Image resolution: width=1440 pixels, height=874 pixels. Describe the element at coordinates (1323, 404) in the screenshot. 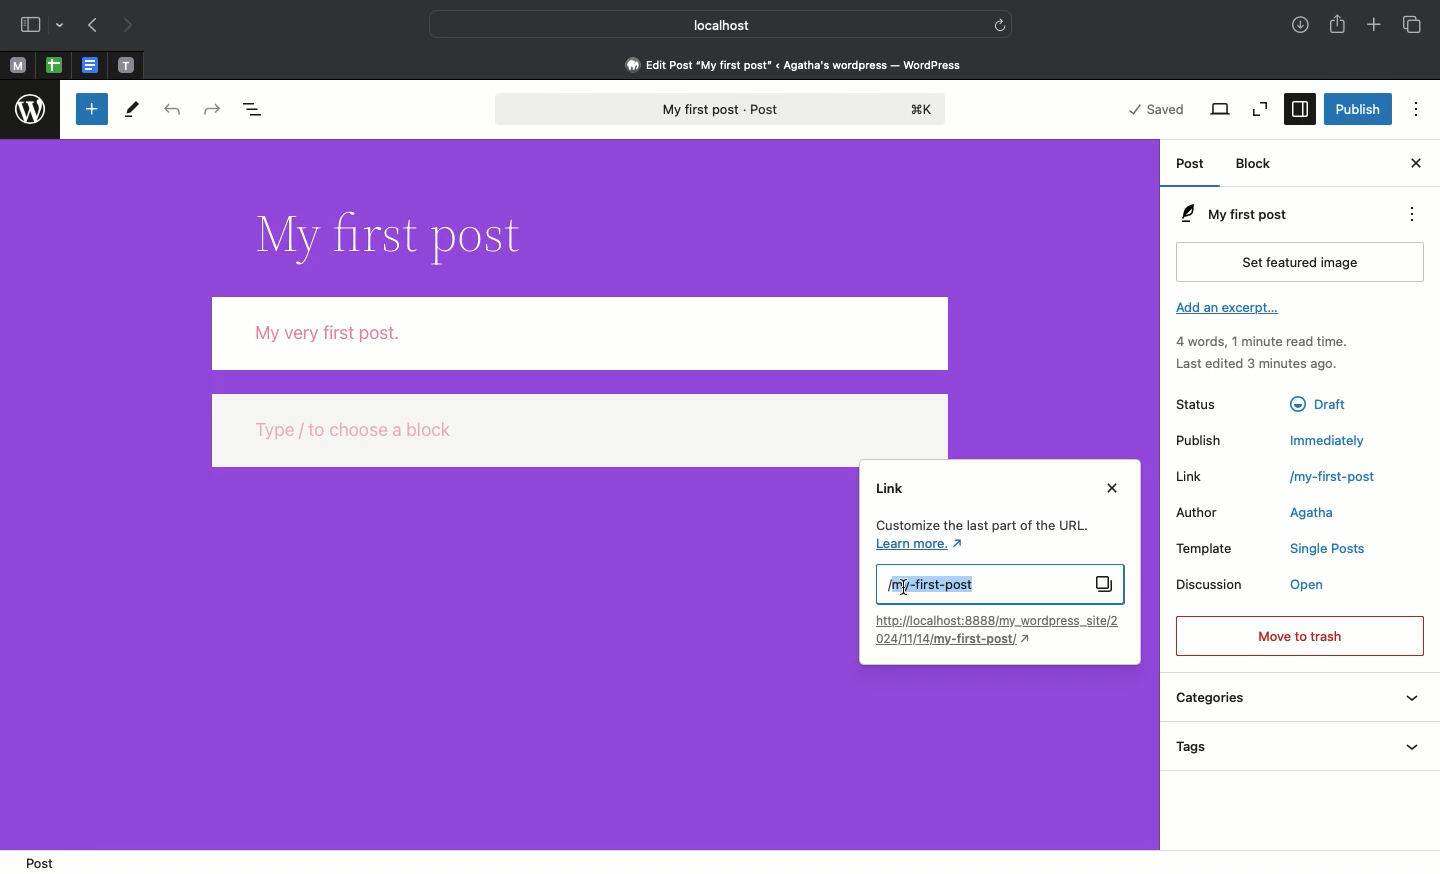

I see `Draft` at that location.